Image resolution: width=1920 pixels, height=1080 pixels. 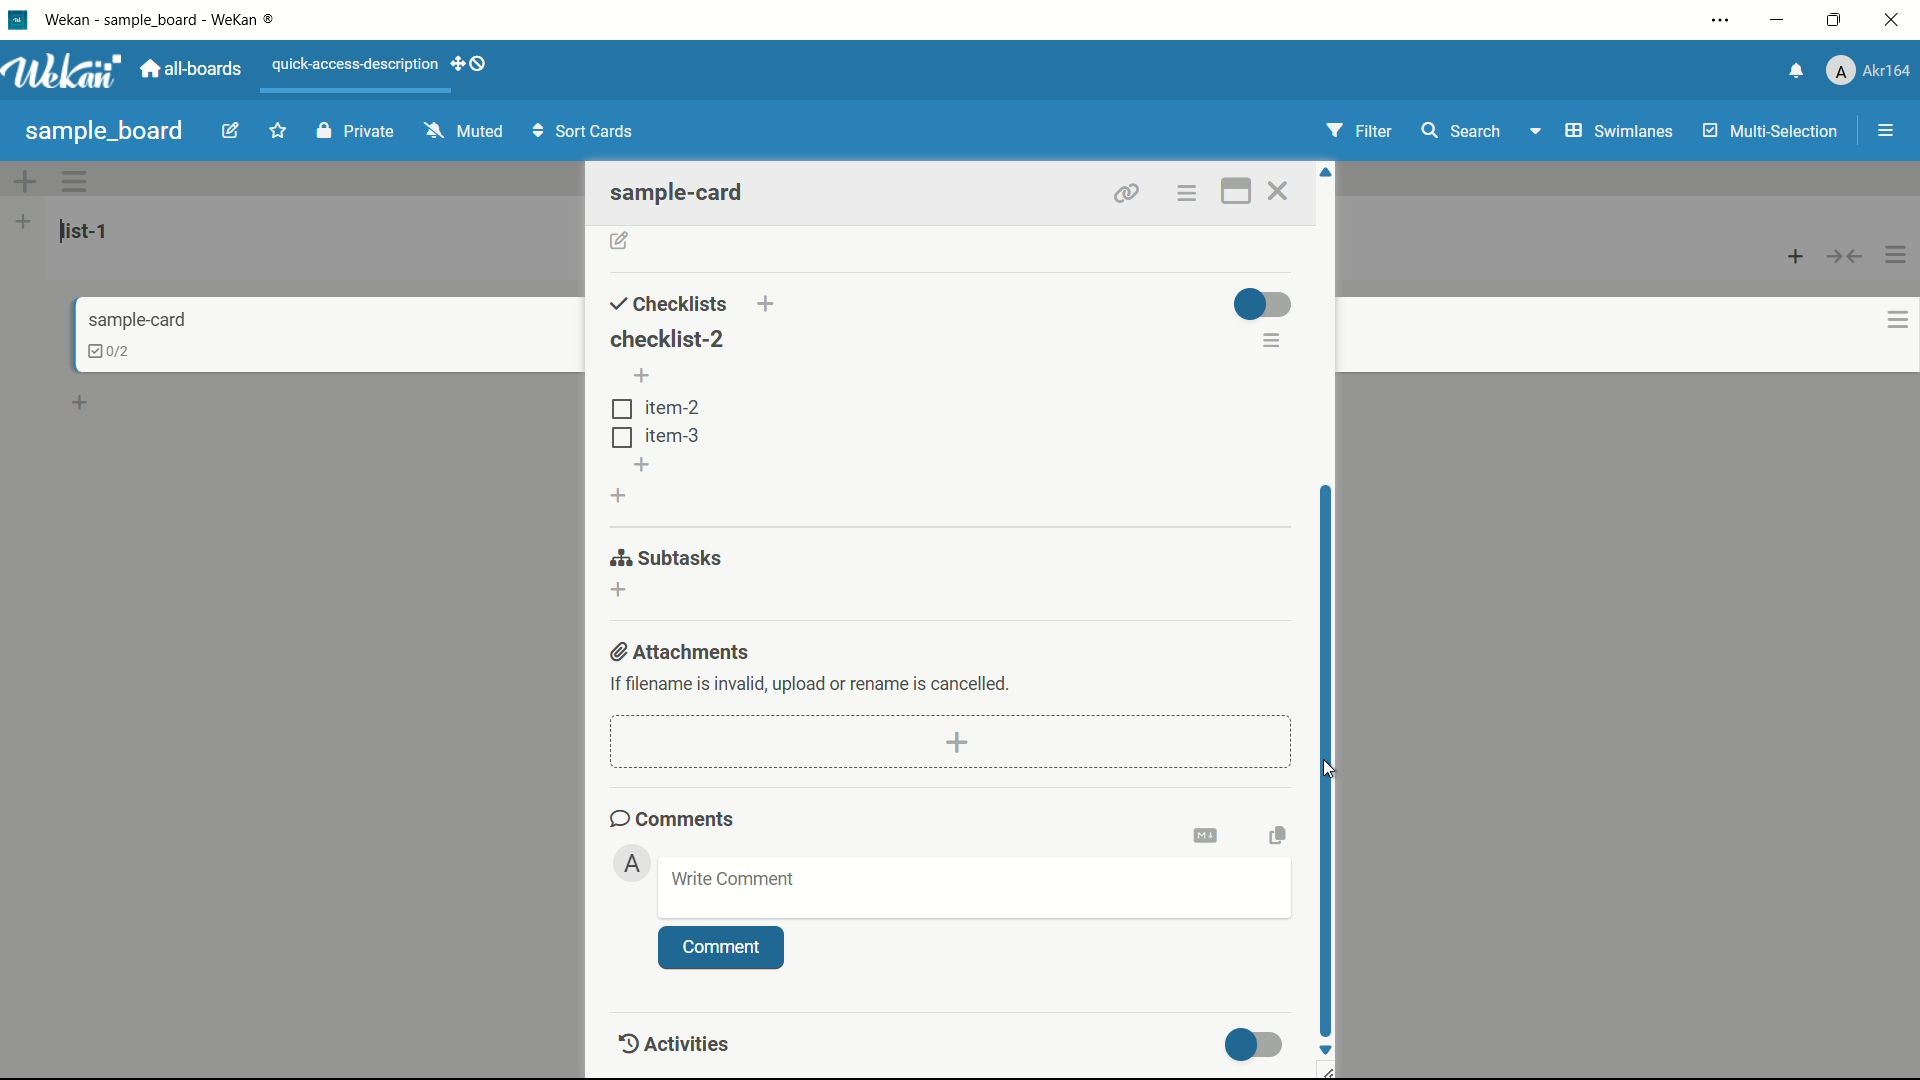 What do you see at coordinates (644, 378) in the screenshot?
I see `add item` at bounding box center [644, 378].